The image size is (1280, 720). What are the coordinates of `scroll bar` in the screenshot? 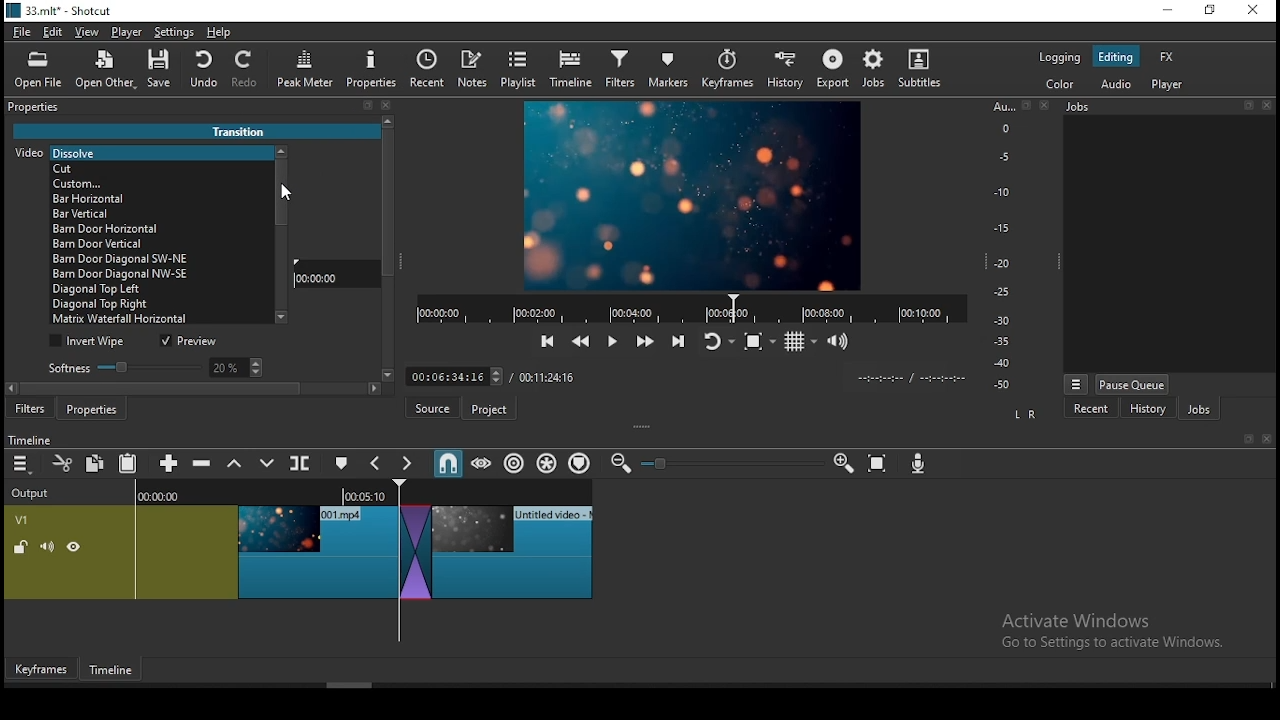 It's located at (279, 241).